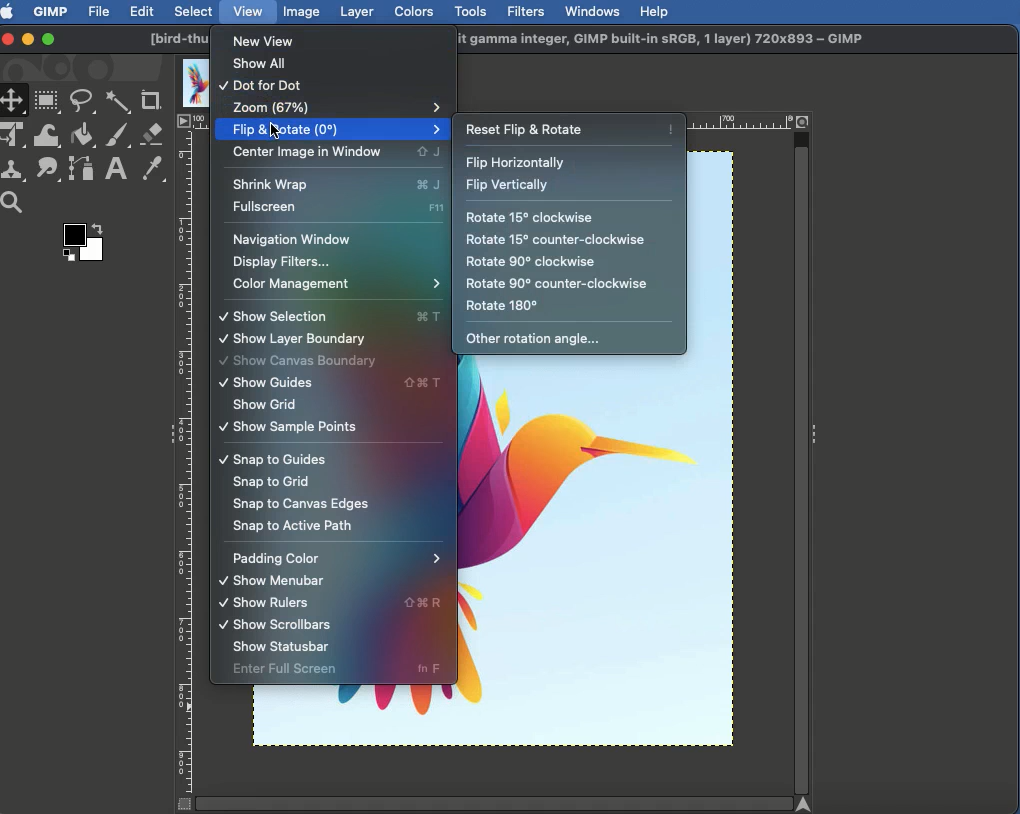 This screenshot has height=814, width=1020. What do you see at coordinates (429, 316) in the screenshot?
I see `command+T` at bounding box center [429, 316].